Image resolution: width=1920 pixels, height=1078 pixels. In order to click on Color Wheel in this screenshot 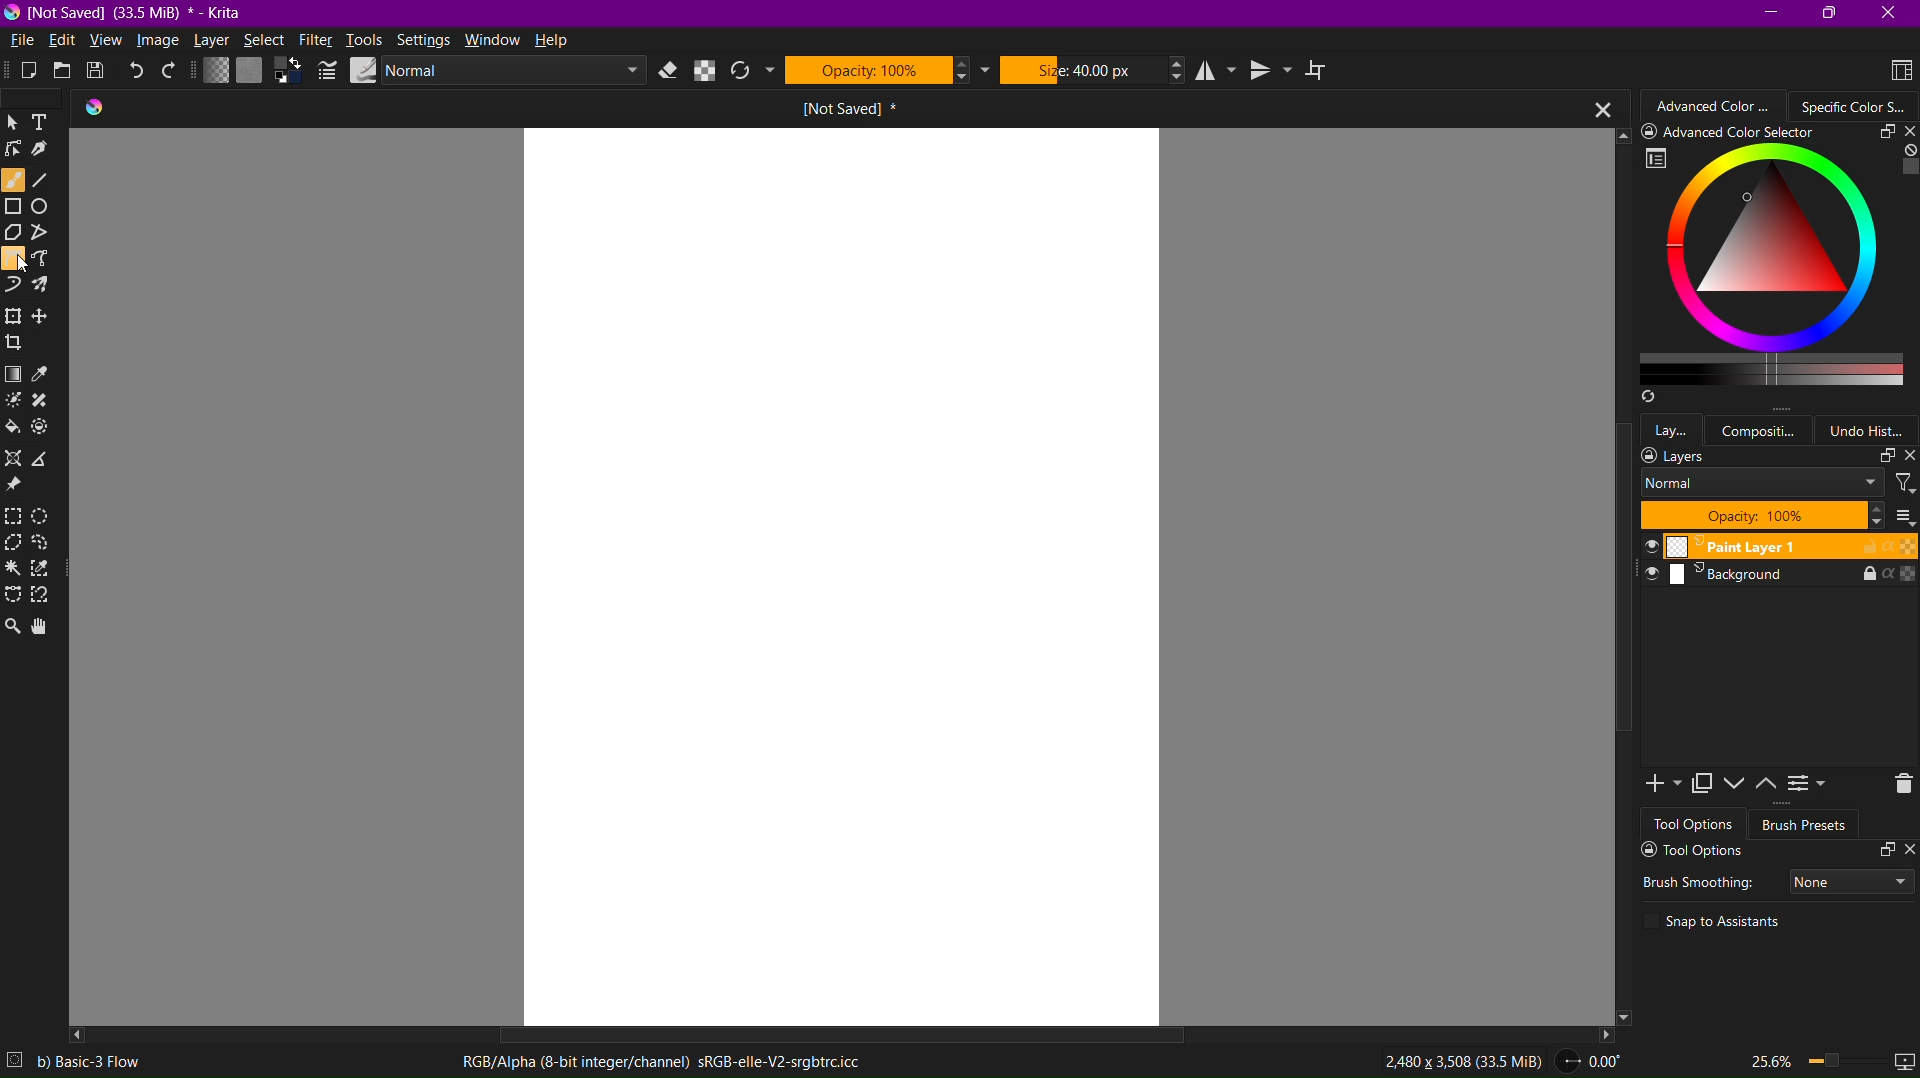, I will do `click(1856, 105)`.